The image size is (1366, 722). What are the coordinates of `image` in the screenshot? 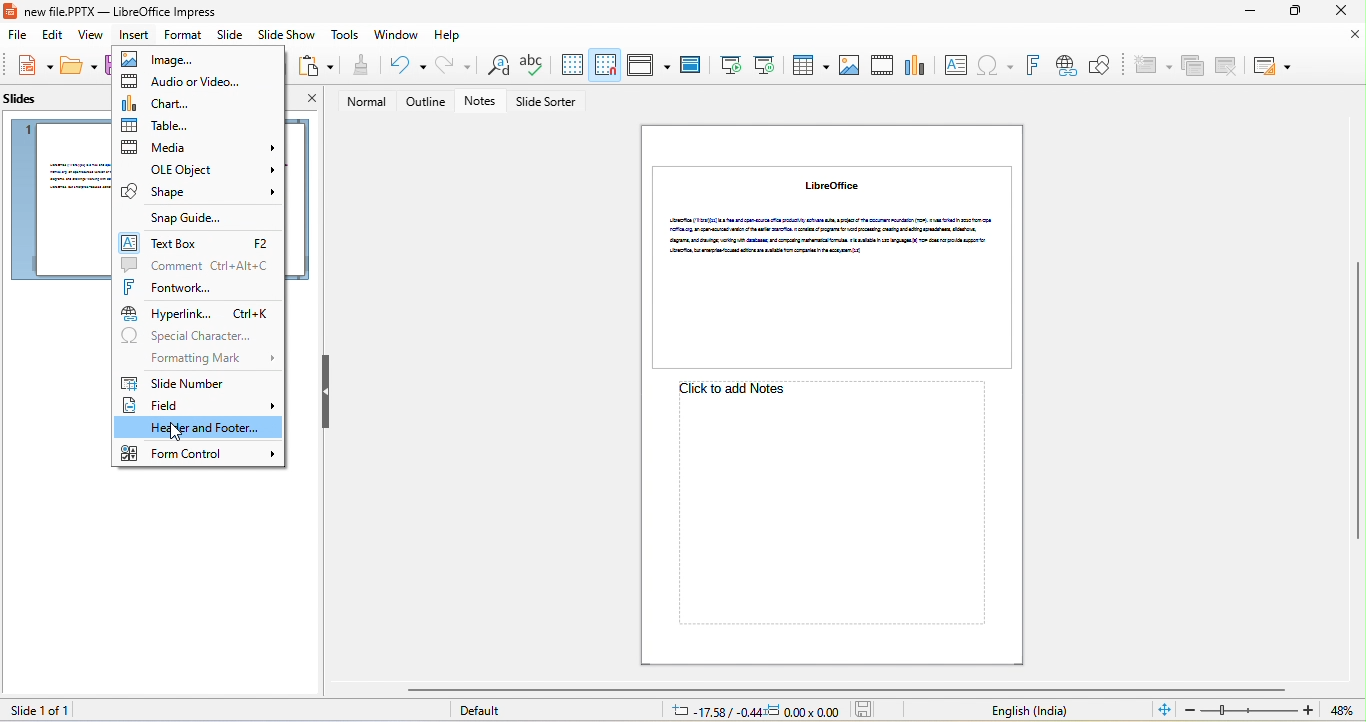 It's located at (849, 66).